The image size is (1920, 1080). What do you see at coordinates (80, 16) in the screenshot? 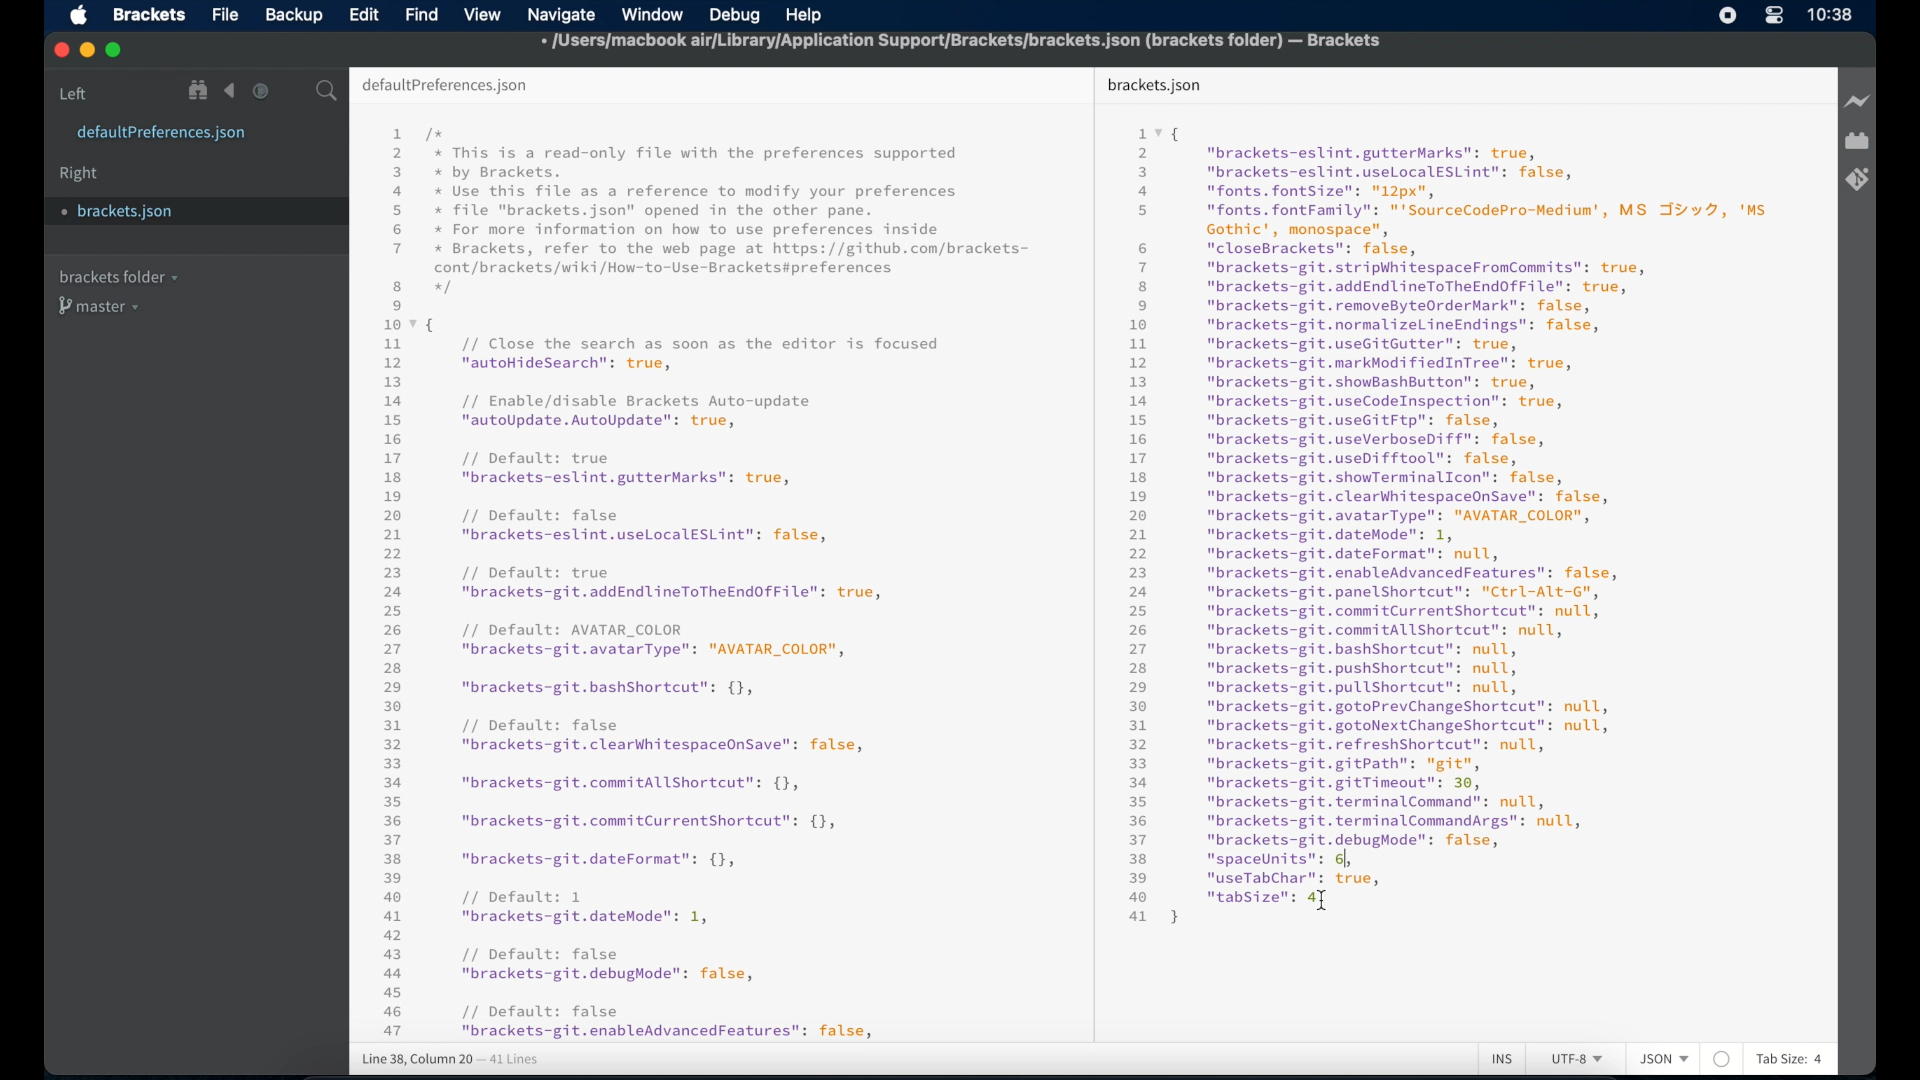
I see `apple icon` at bounding box center [80, 16].